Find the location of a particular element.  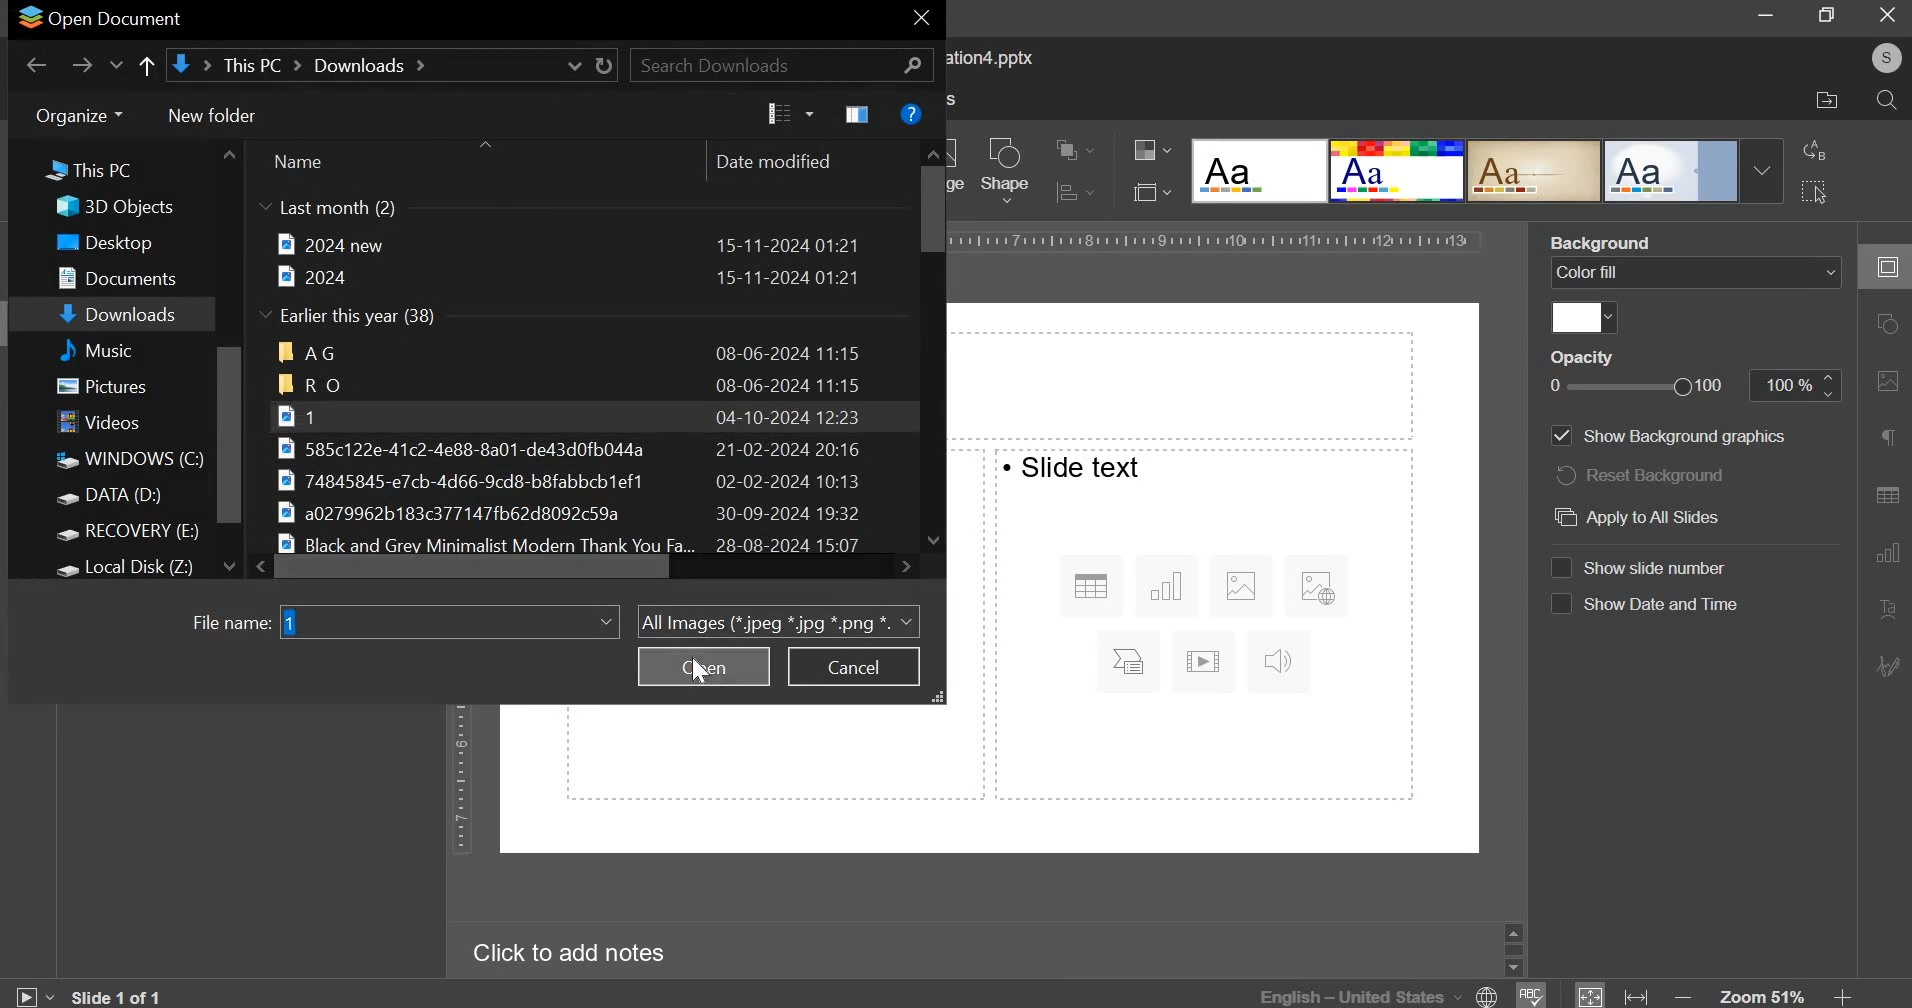

file type is located at coordinates (778, 620).